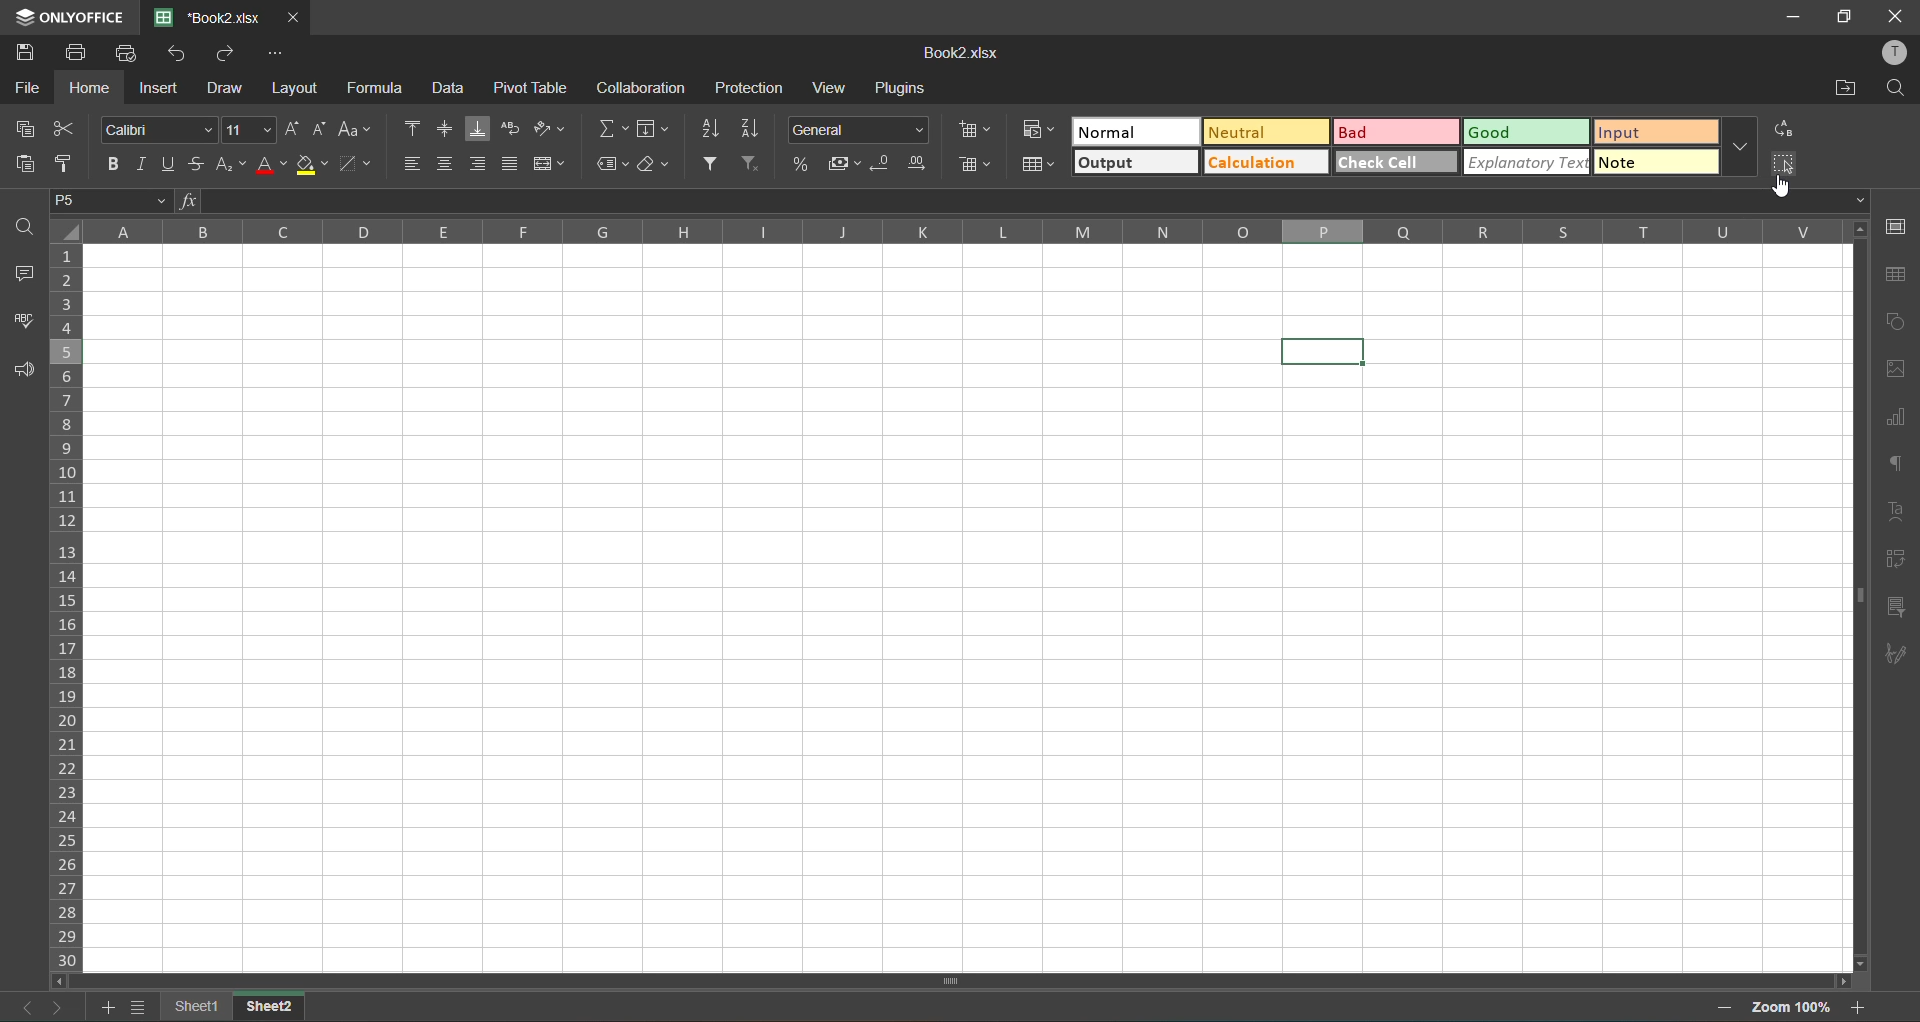 The width and height of the screenshot is (1920, 1022). What do you see at coordinates (143, 1009) in the screenshot?
I see `sheet list` at bounding box center [143, 1009].